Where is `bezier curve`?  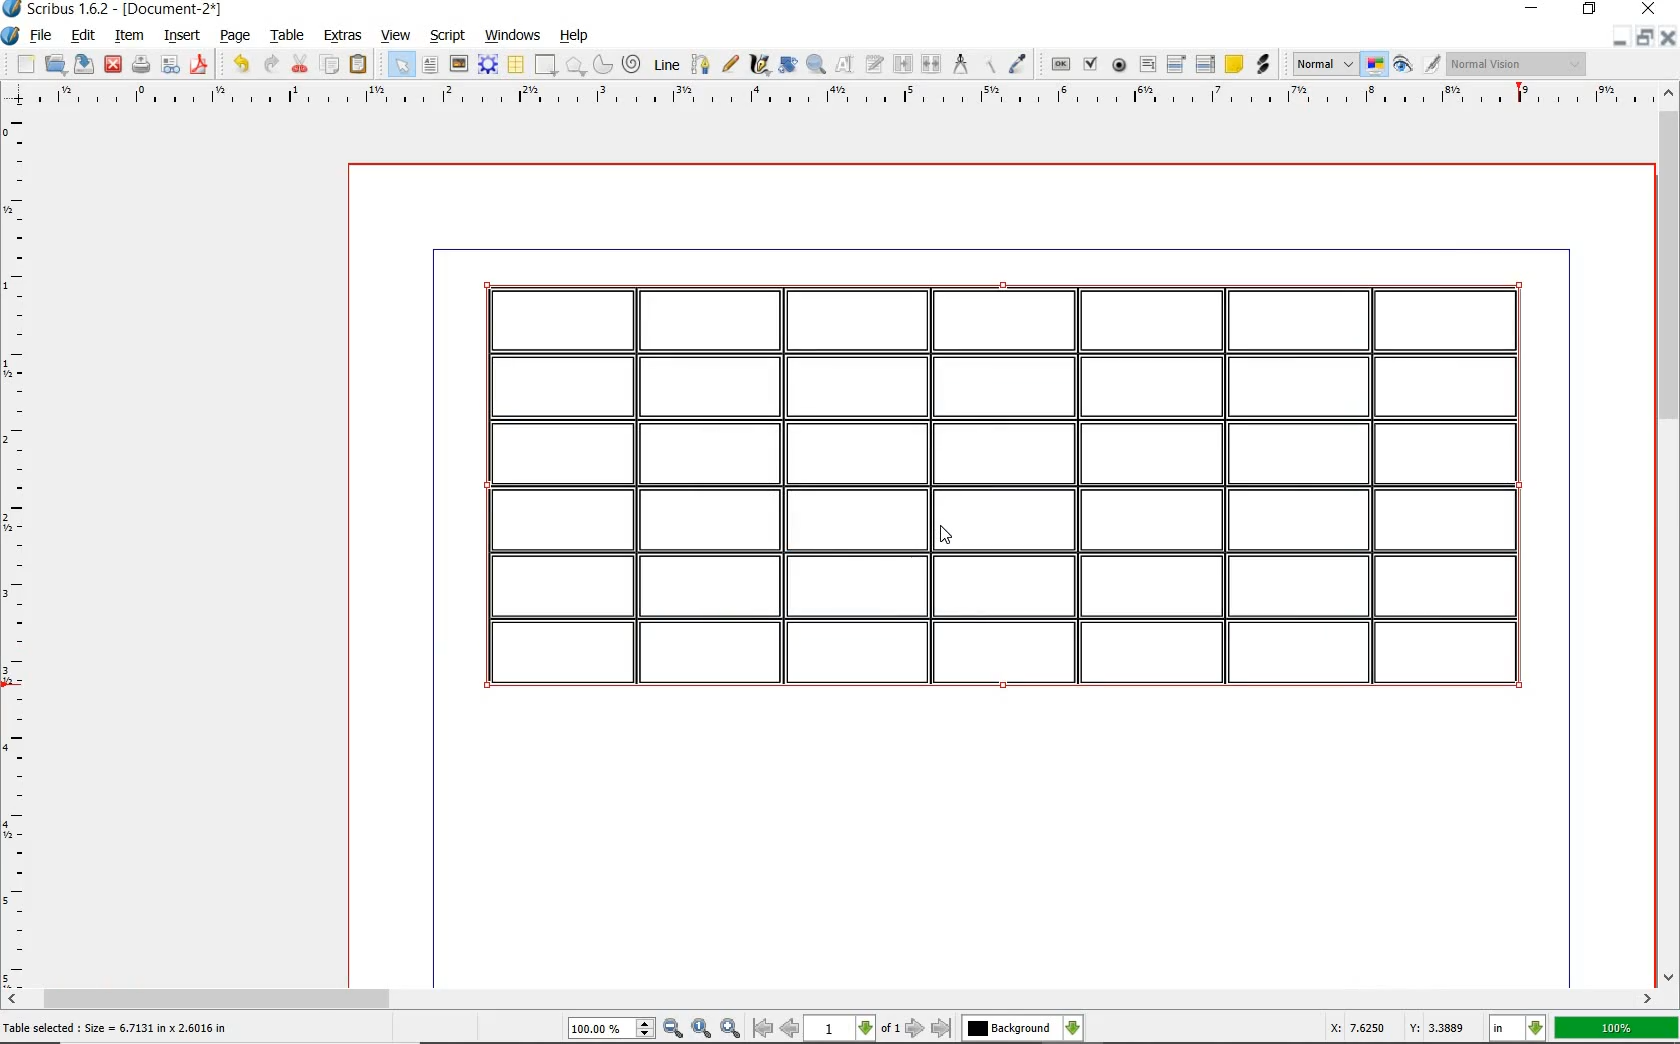
bezier curve is located at coordinates (701, 67).